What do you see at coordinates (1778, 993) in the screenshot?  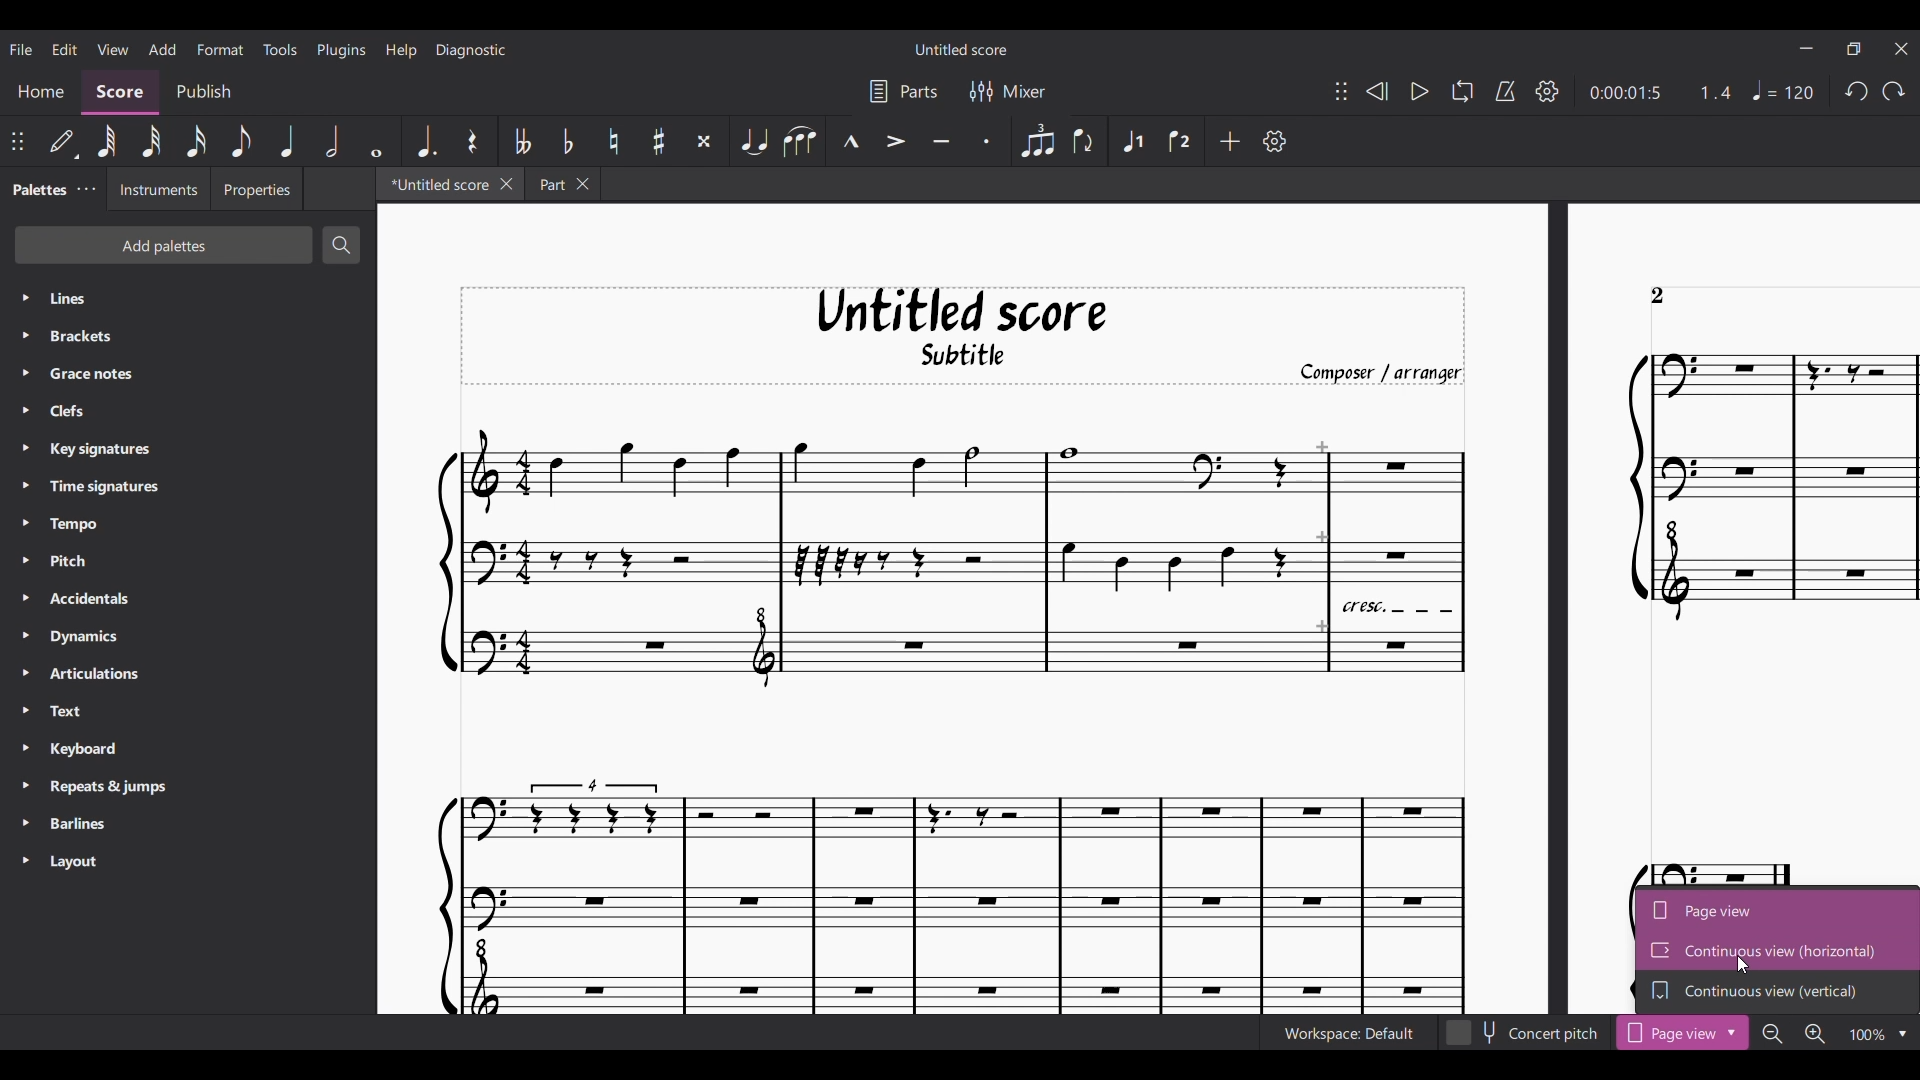 I see `Continuous view (vertical)` at bounding box center [1778, 993].